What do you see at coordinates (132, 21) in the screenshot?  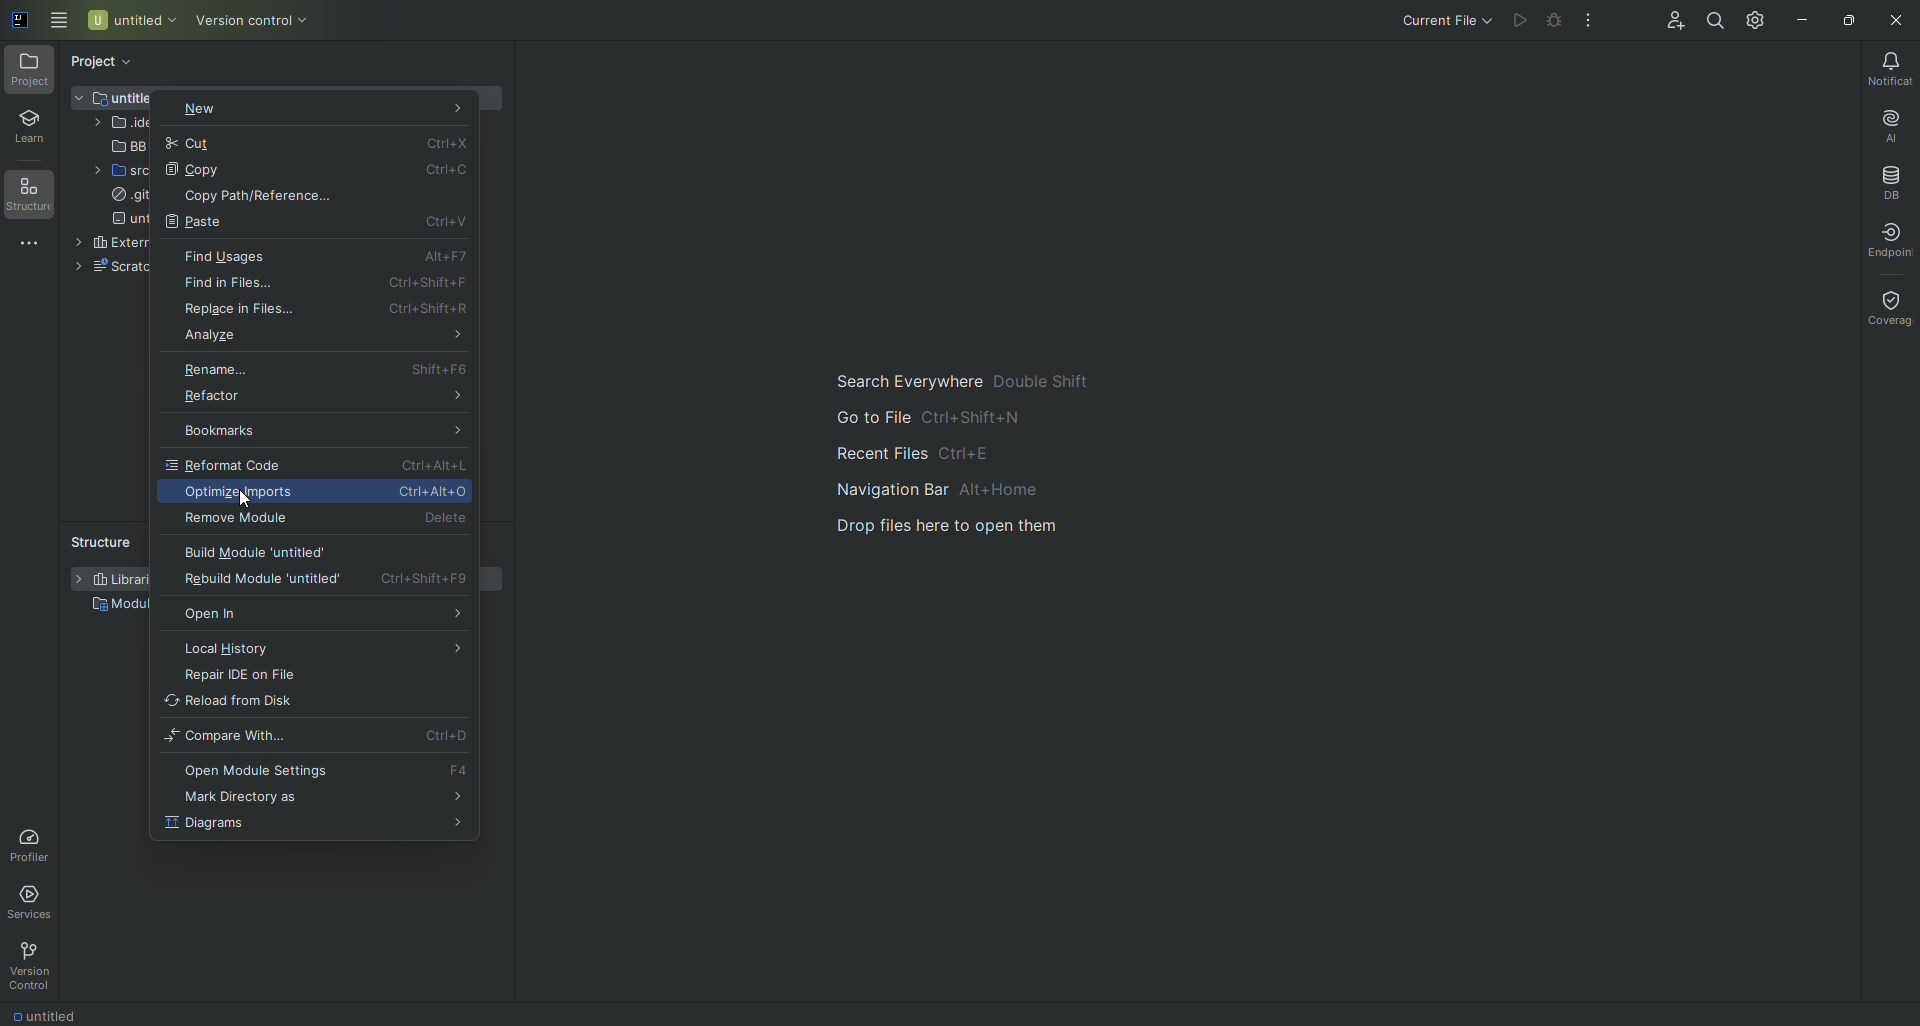 I see `Untitled` at bounding box center [132, 21].